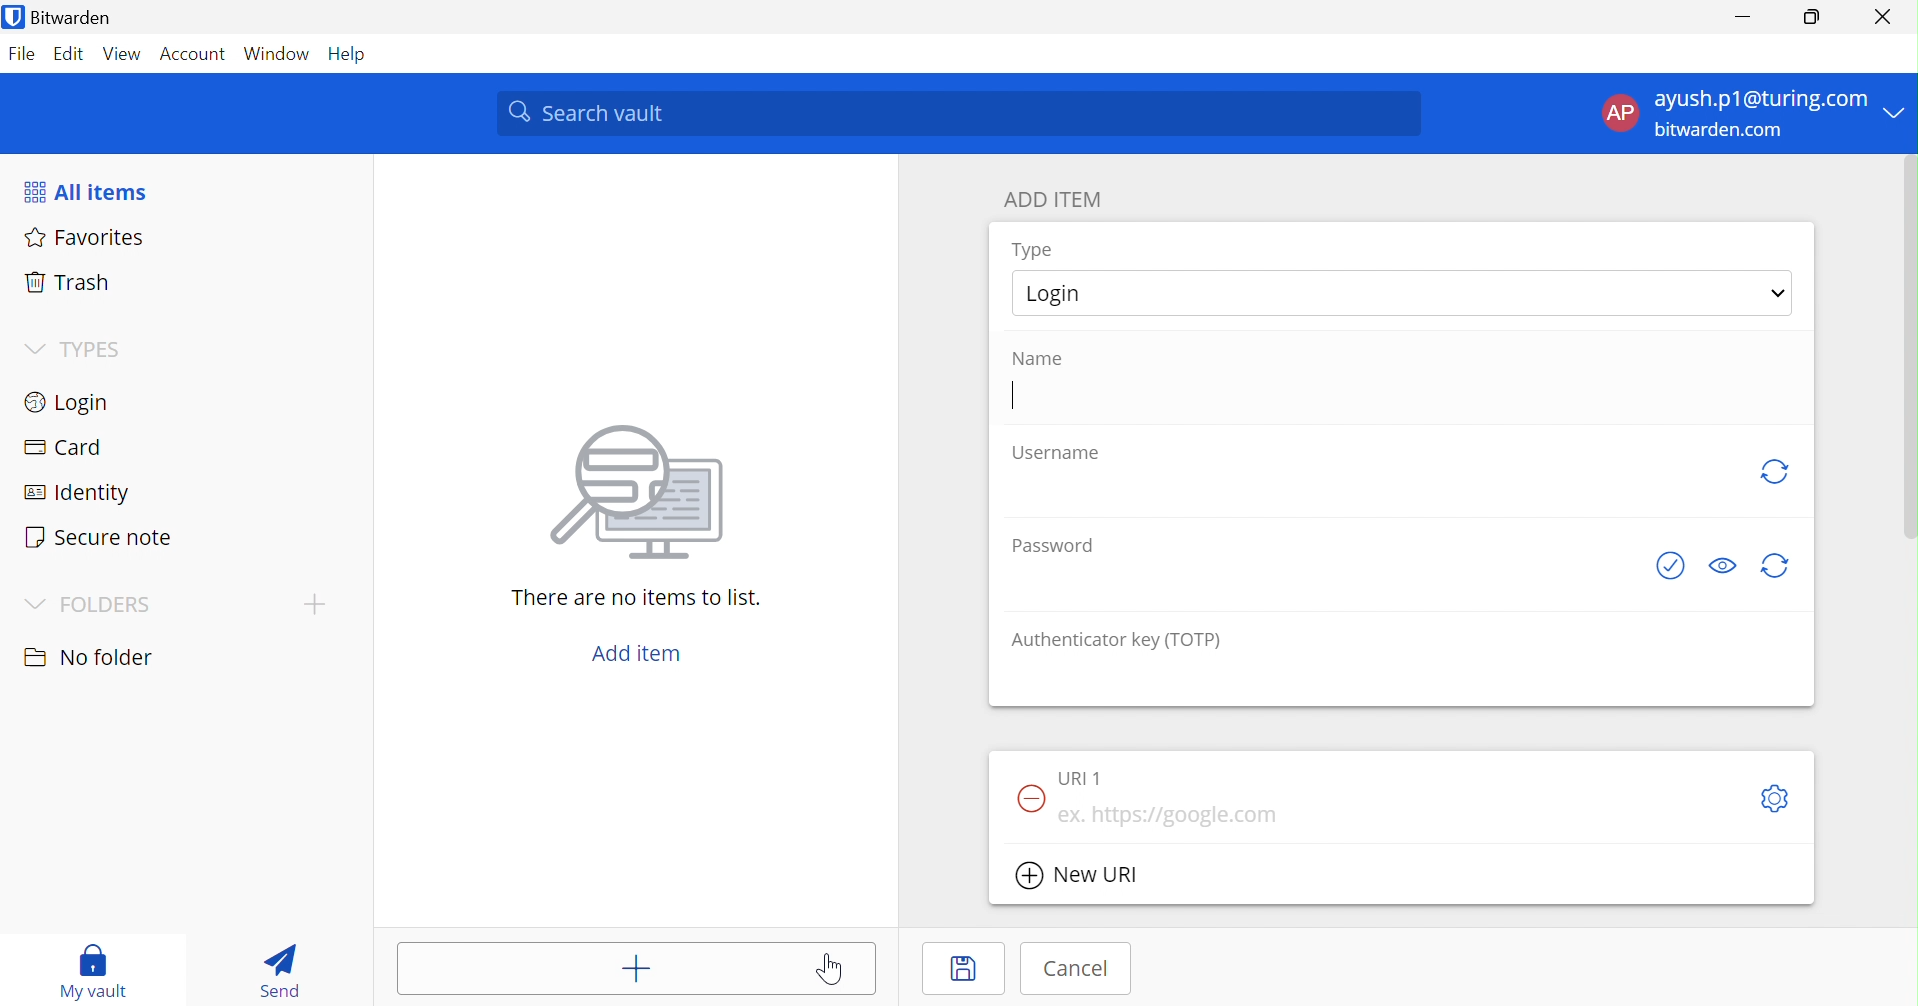 This screenshot has height=1006, width=1918. Describe the element at coordinates (85, 237) in the screenshot. I see `Favorites` at that location.